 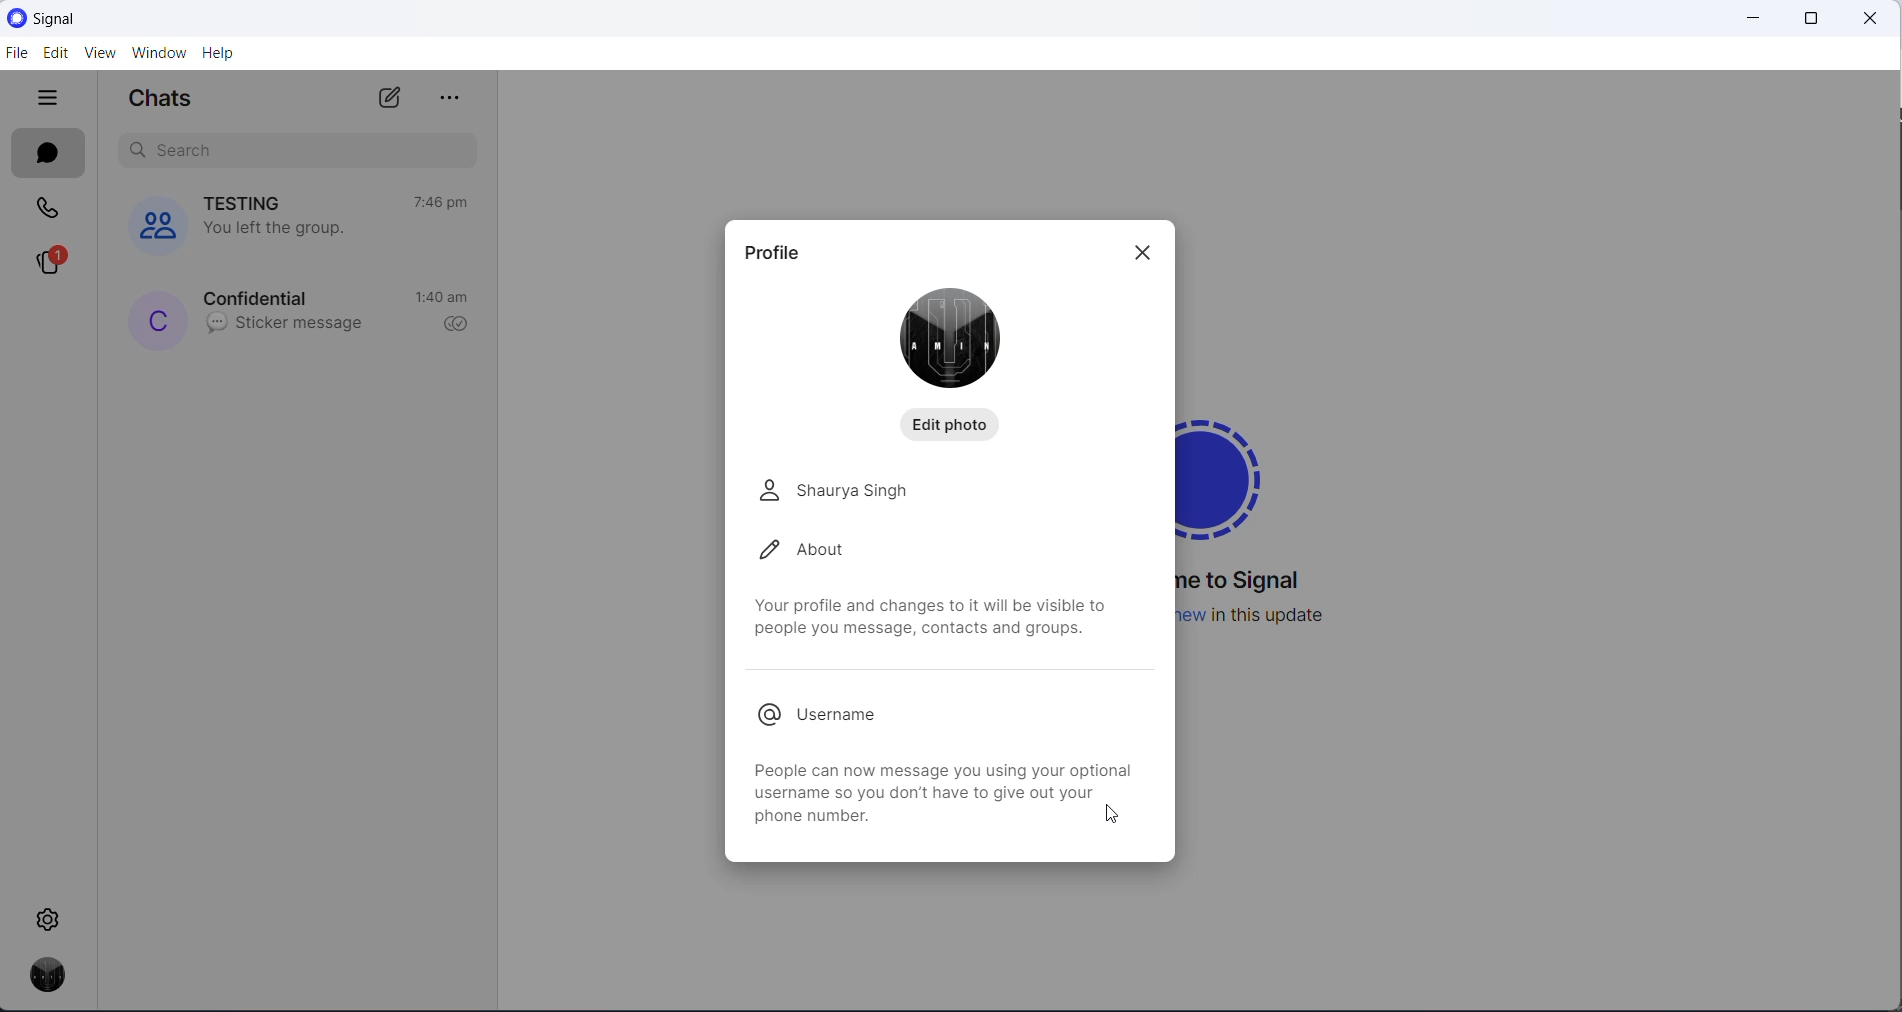 What do you see at coordinates (53, 54) in the screenshot?
I see `EDIT` at bounding box center [53, 54].